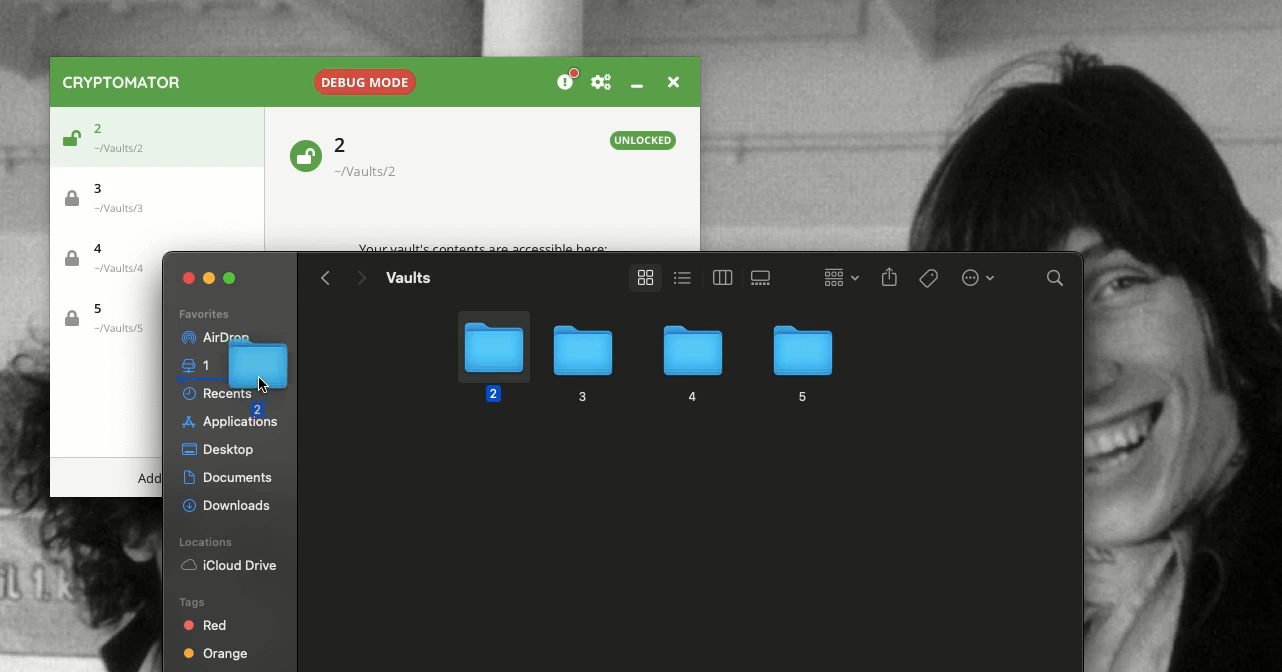 The image size is (1282, 672). Describe the element at coordinates (126, 134) in the screenshot. I see `Vault 2` at that location.